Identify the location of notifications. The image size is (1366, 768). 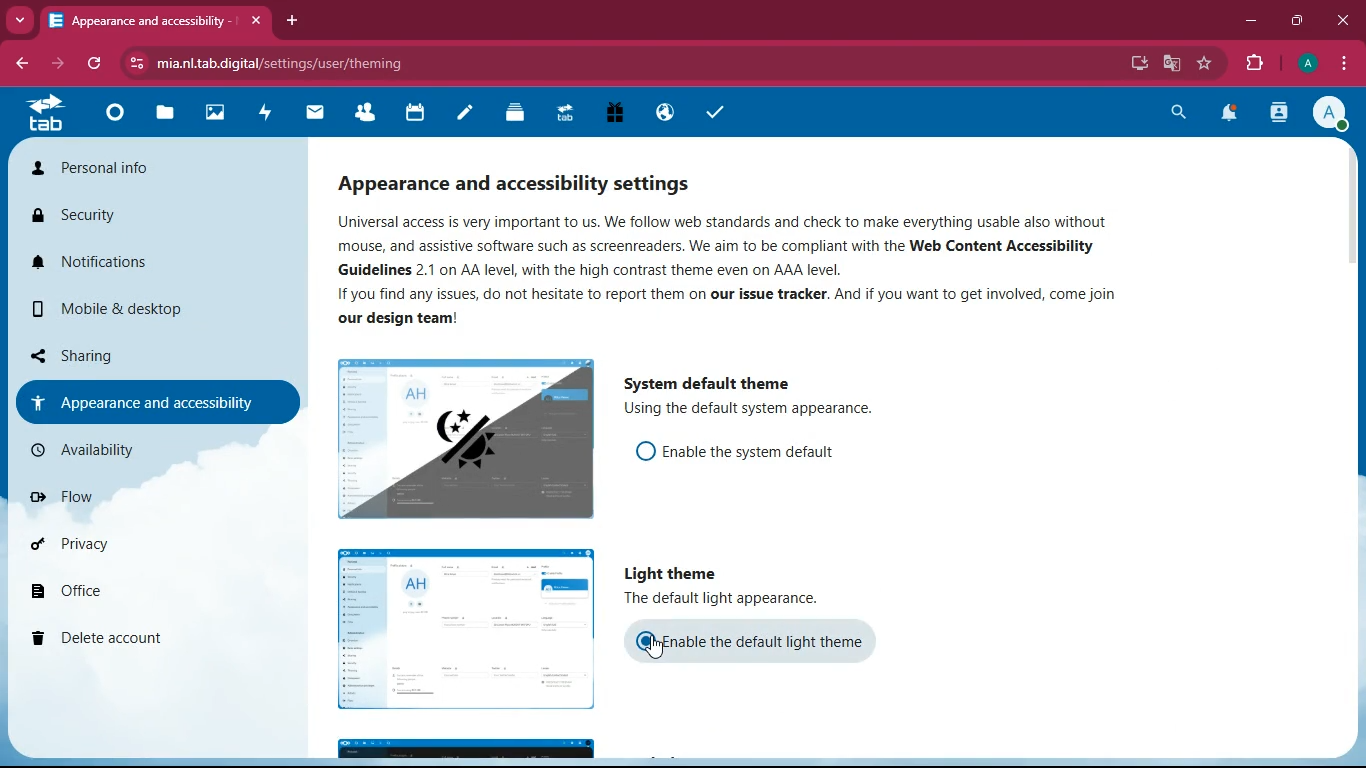
(1232, 114).